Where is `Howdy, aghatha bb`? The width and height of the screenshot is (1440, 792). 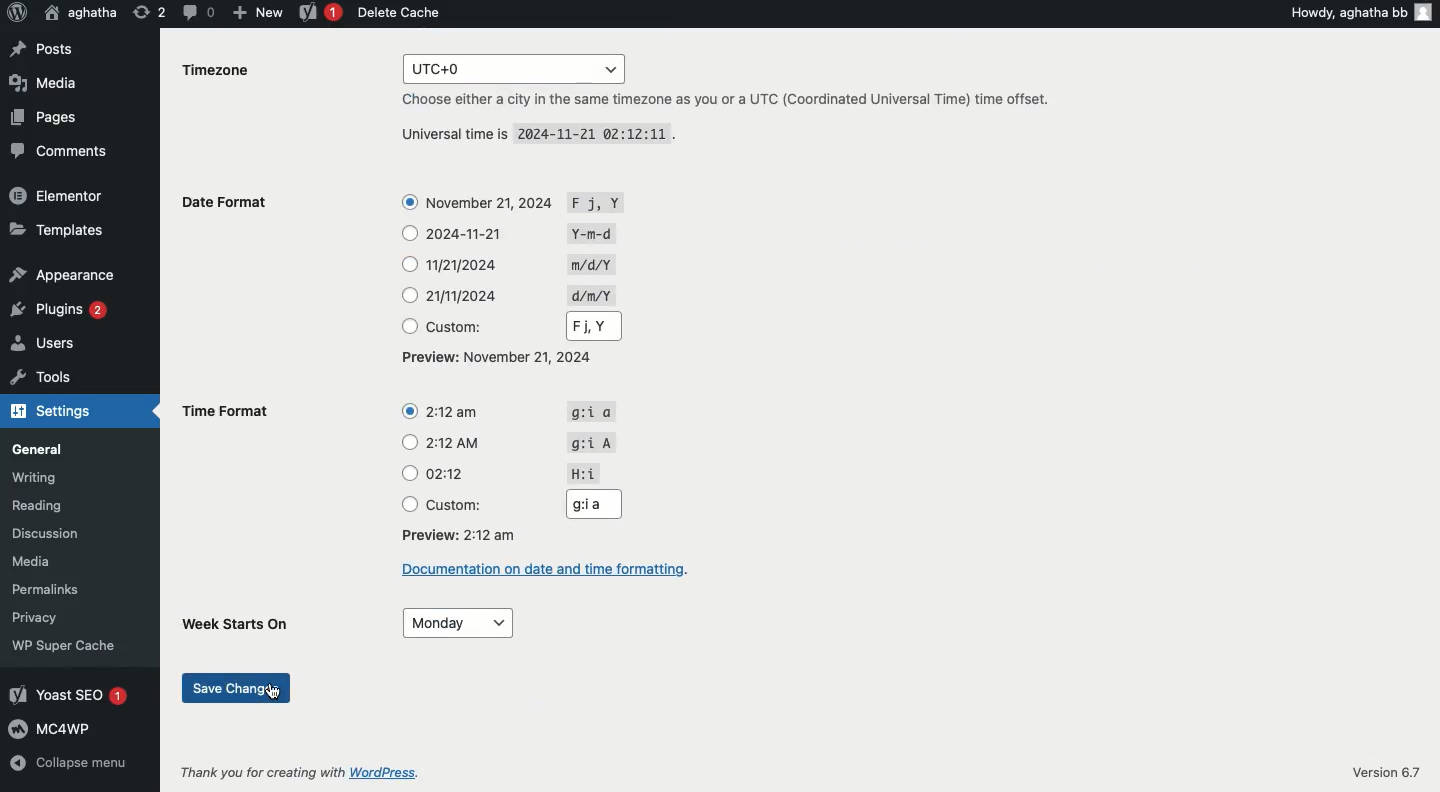 Howdy, aghatha bb is located at coordinates (1360, 11).